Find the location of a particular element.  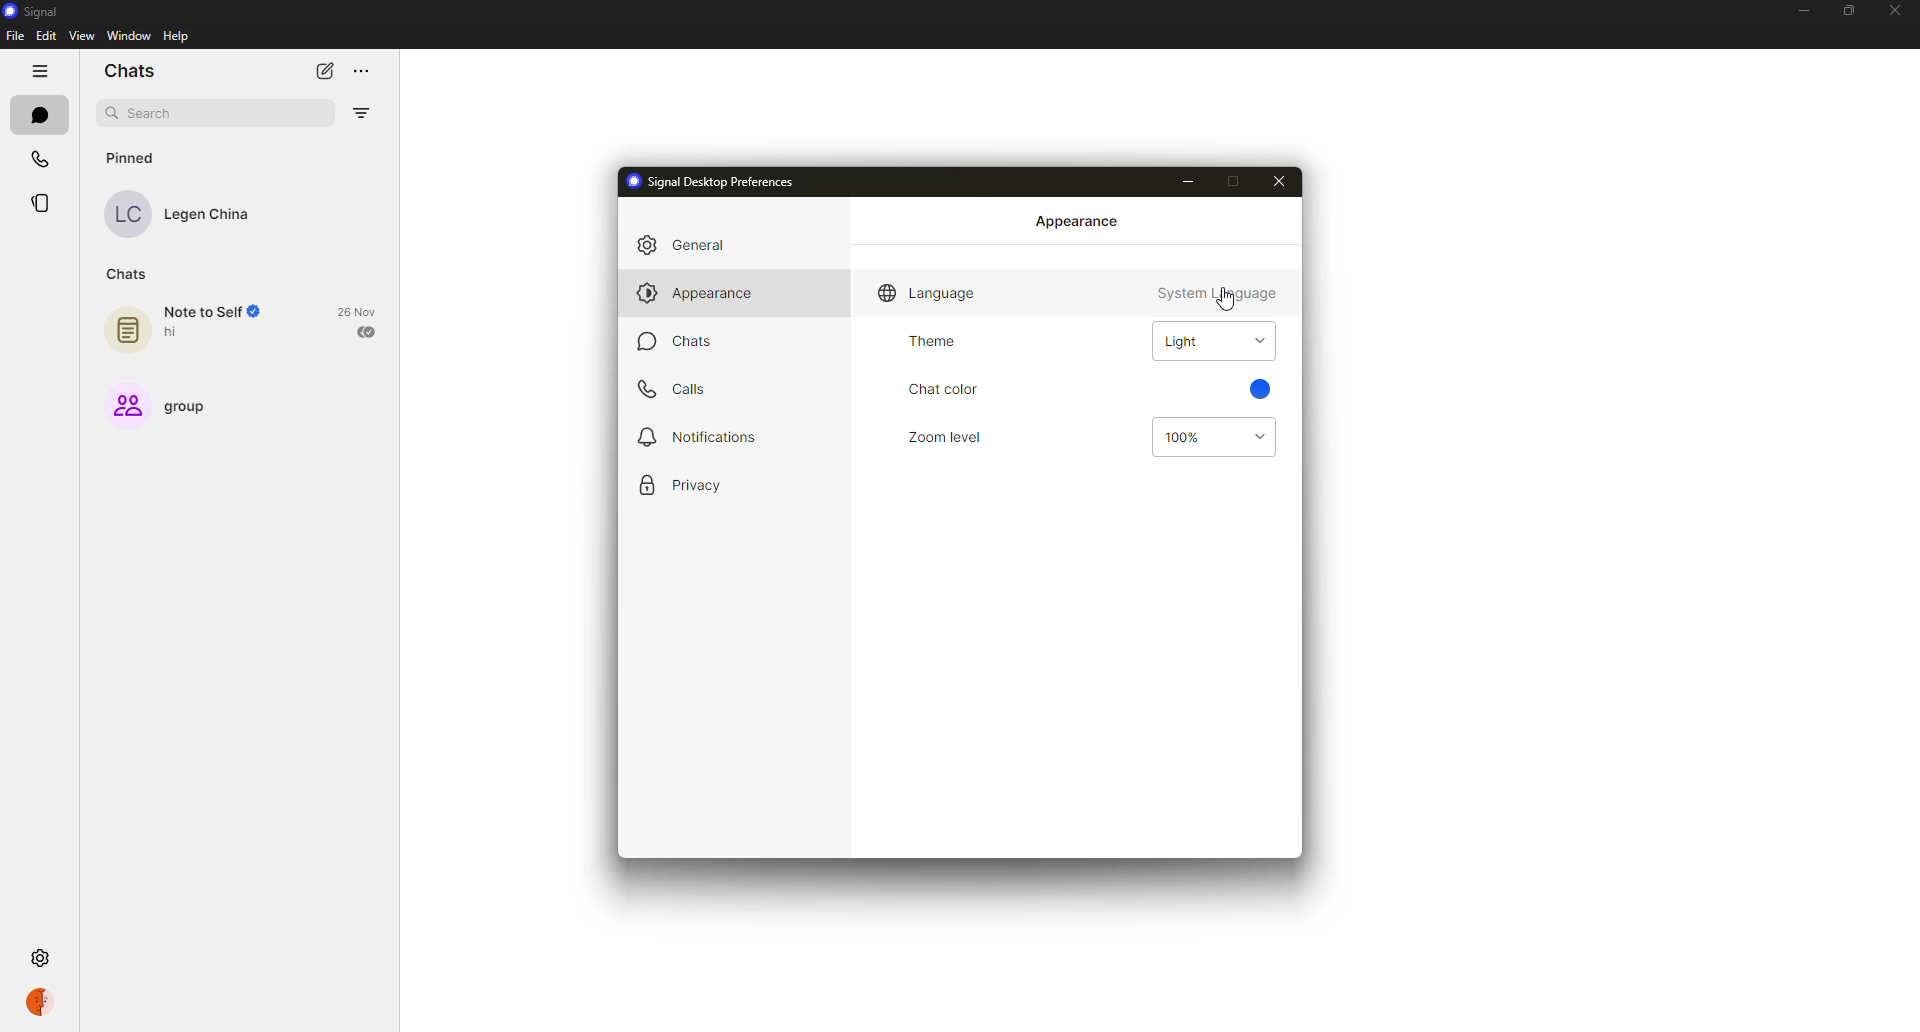

language is located at coordinates (928, 293).